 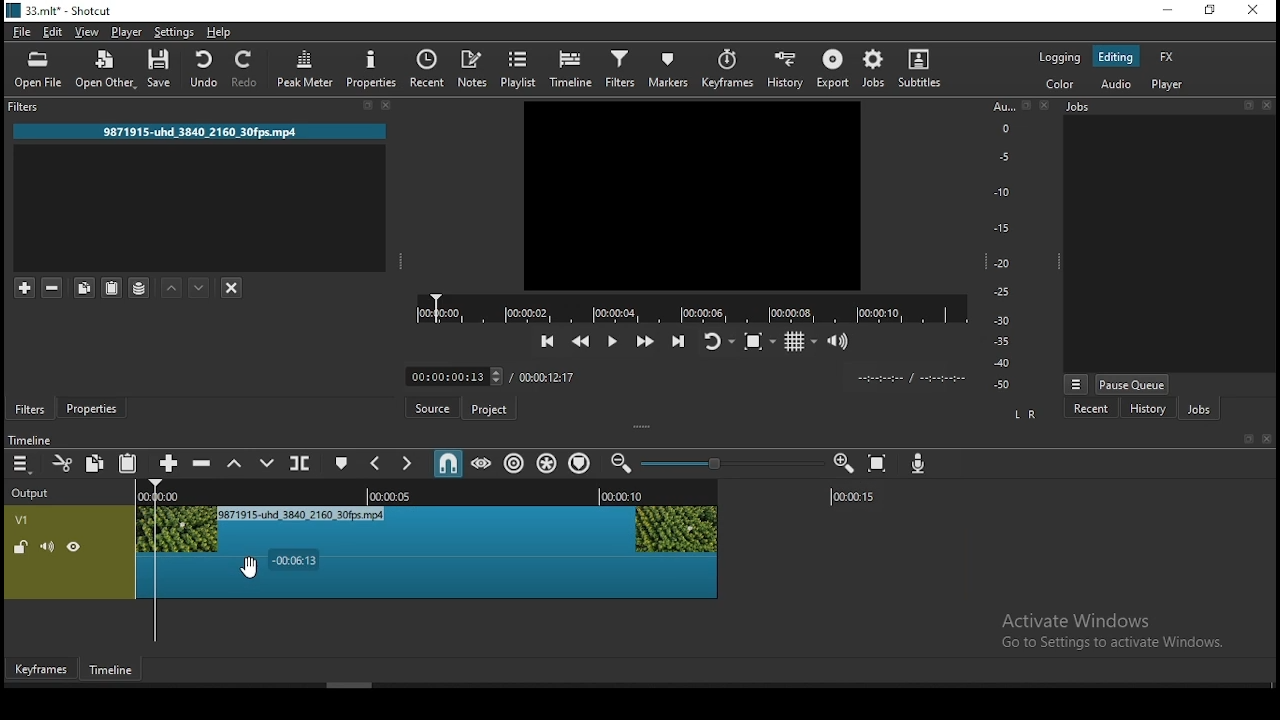 What do you see at coordinates (922, 468) in the screenshot?
I see `record audio` at bounding box center [922, 468].